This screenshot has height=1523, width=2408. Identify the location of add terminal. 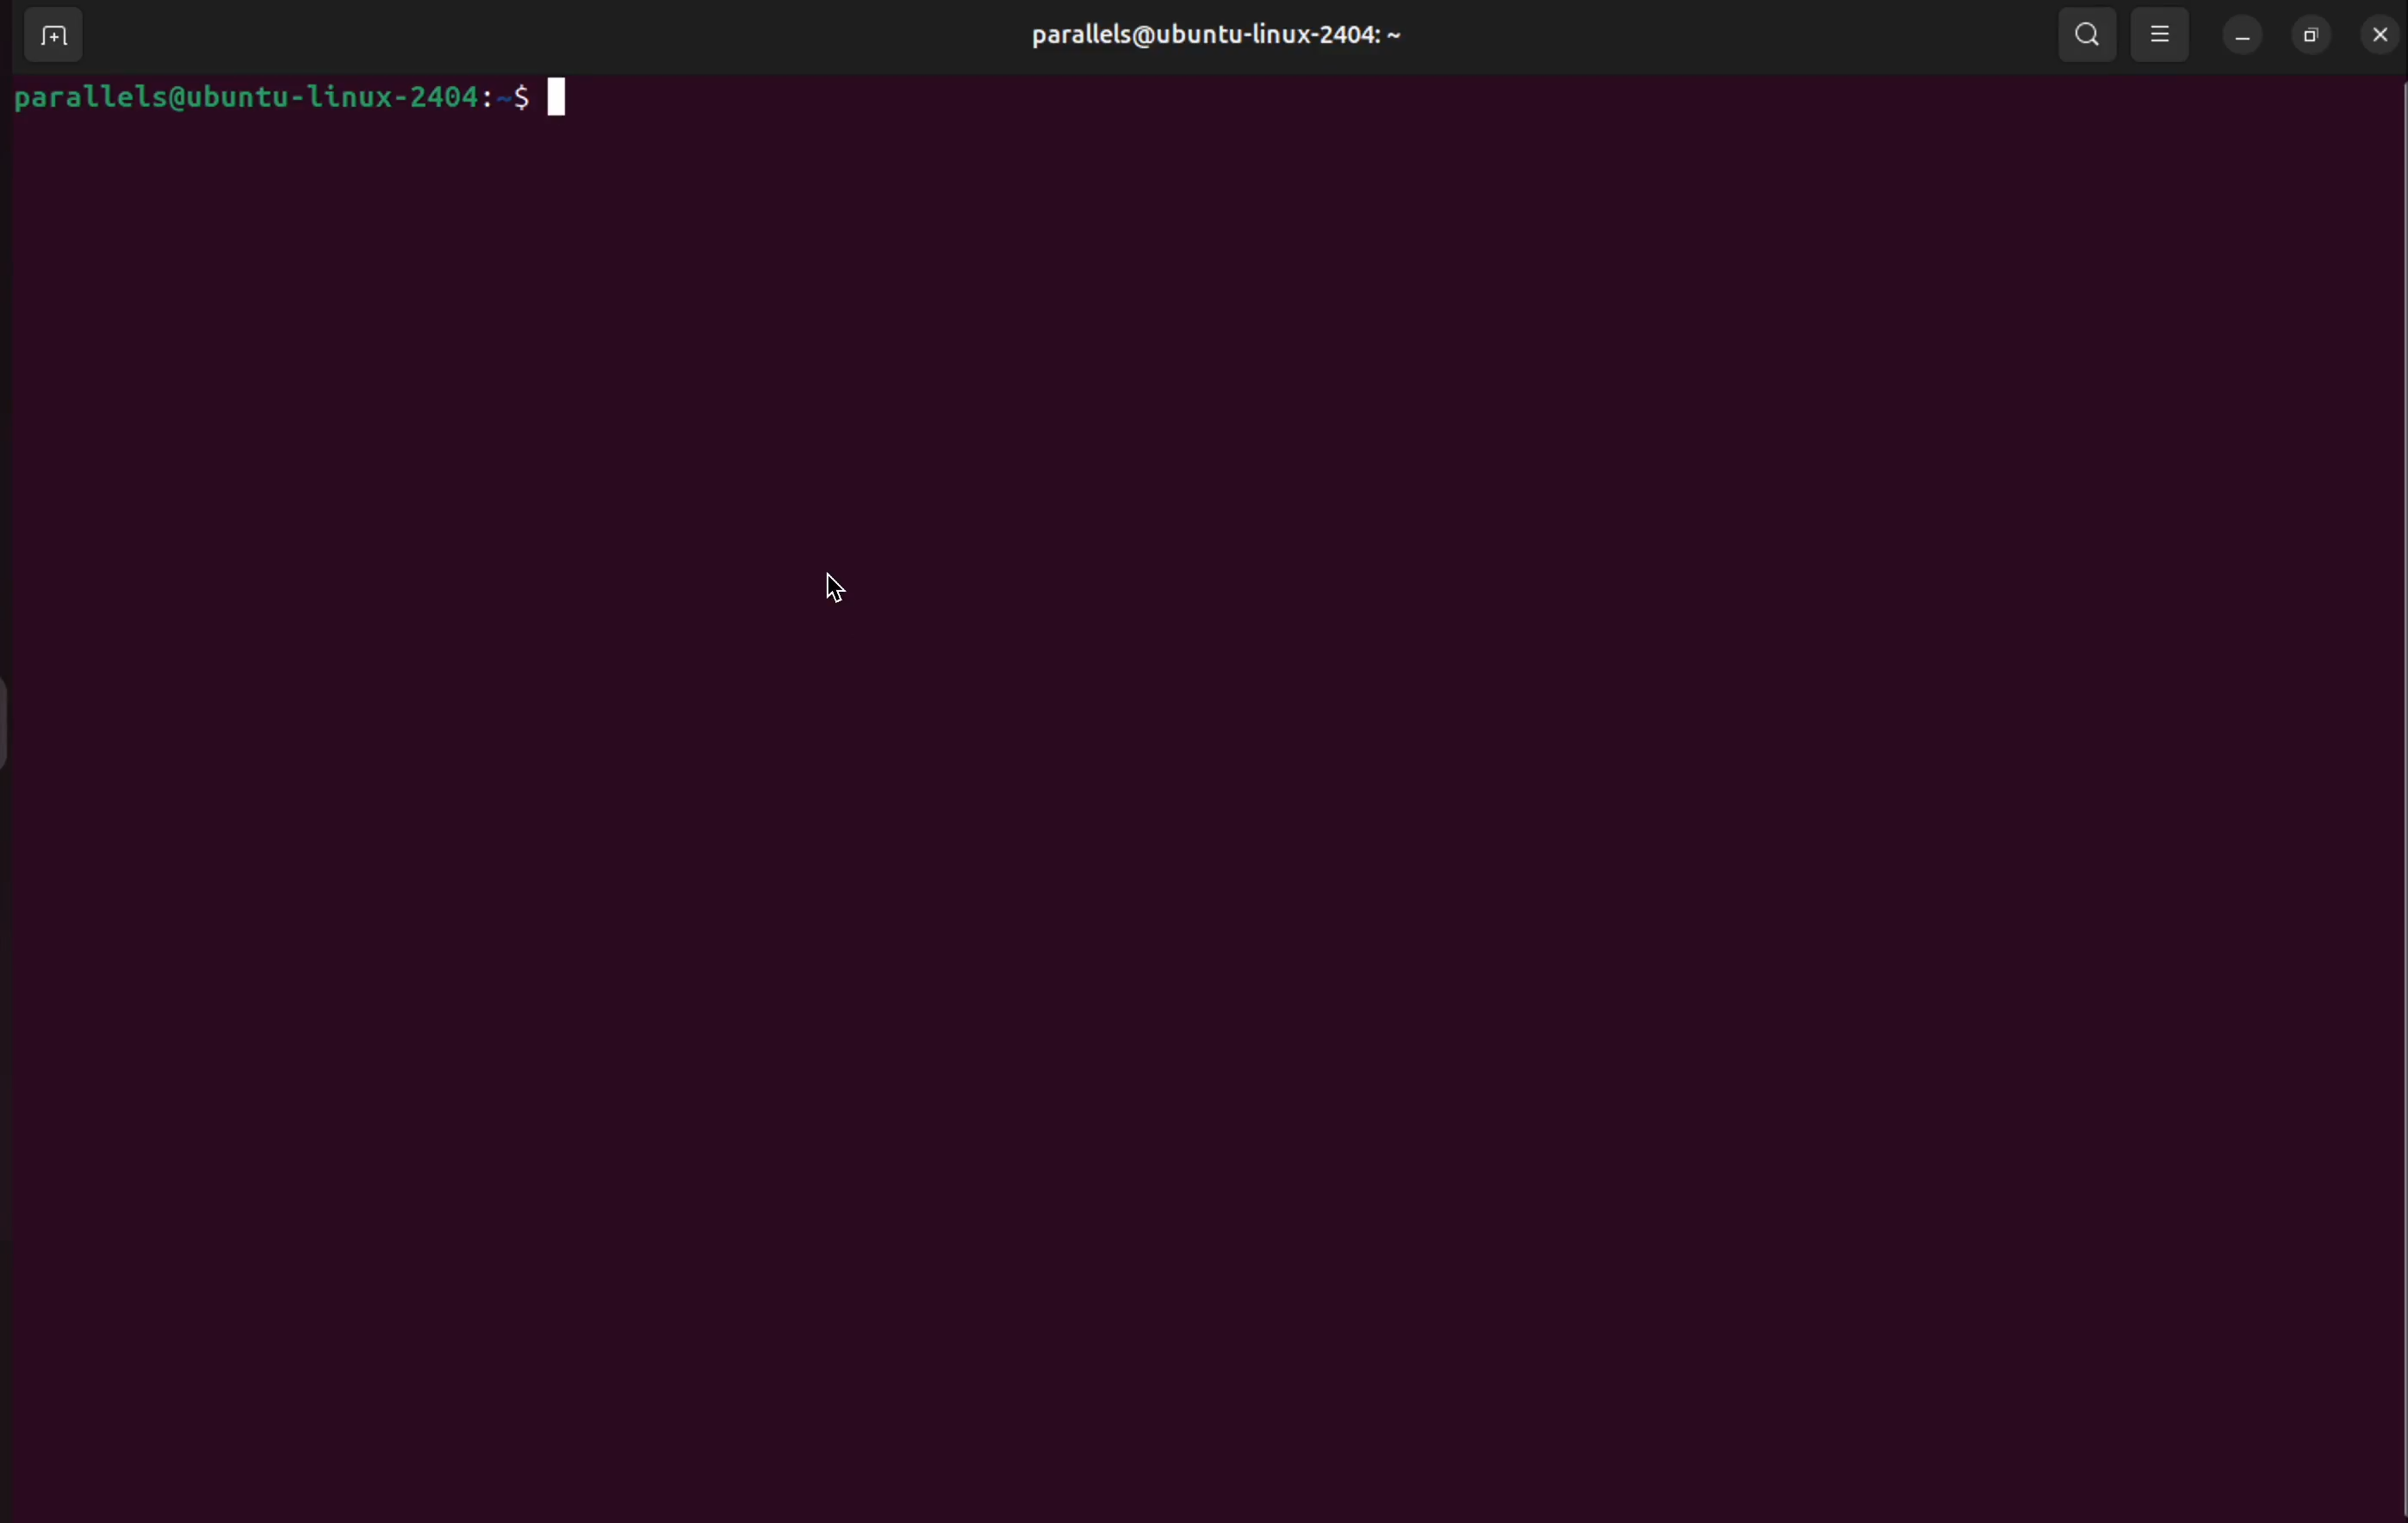
(47, 37).